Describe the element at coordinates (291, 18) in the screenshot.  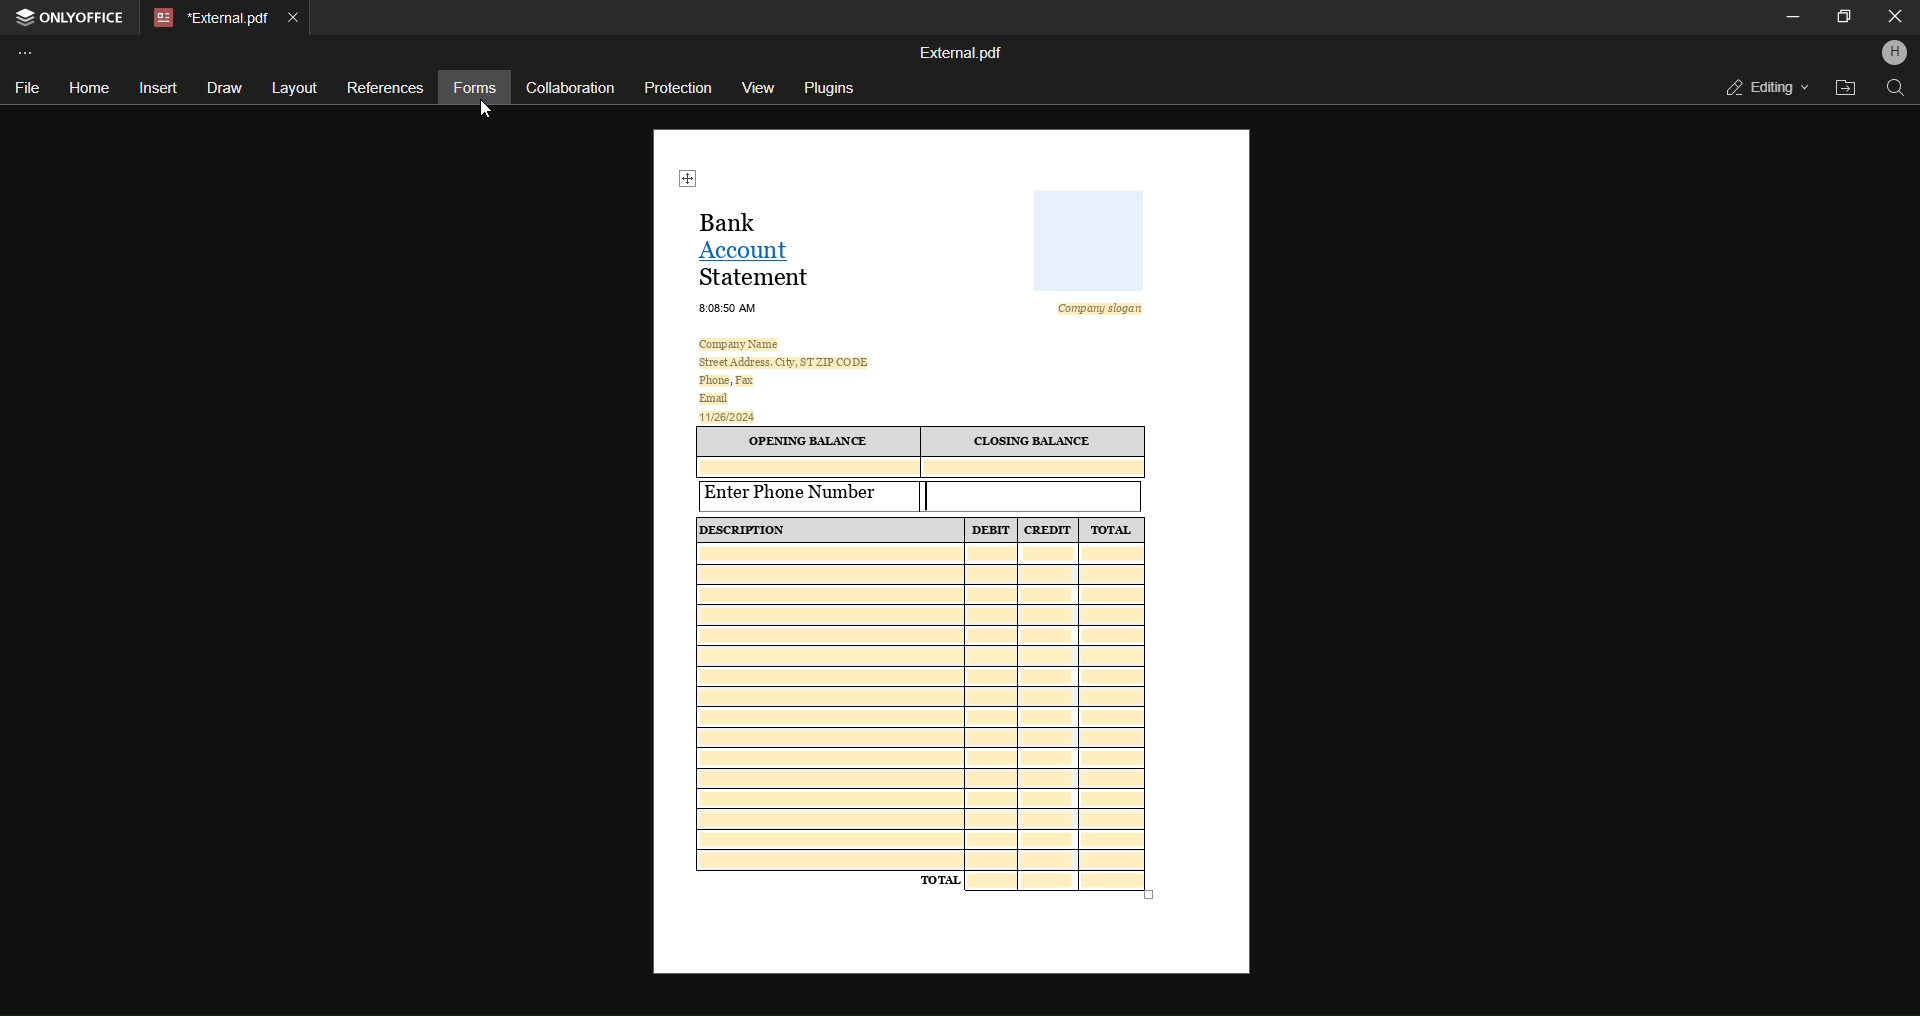
I see `close tab` at that location.